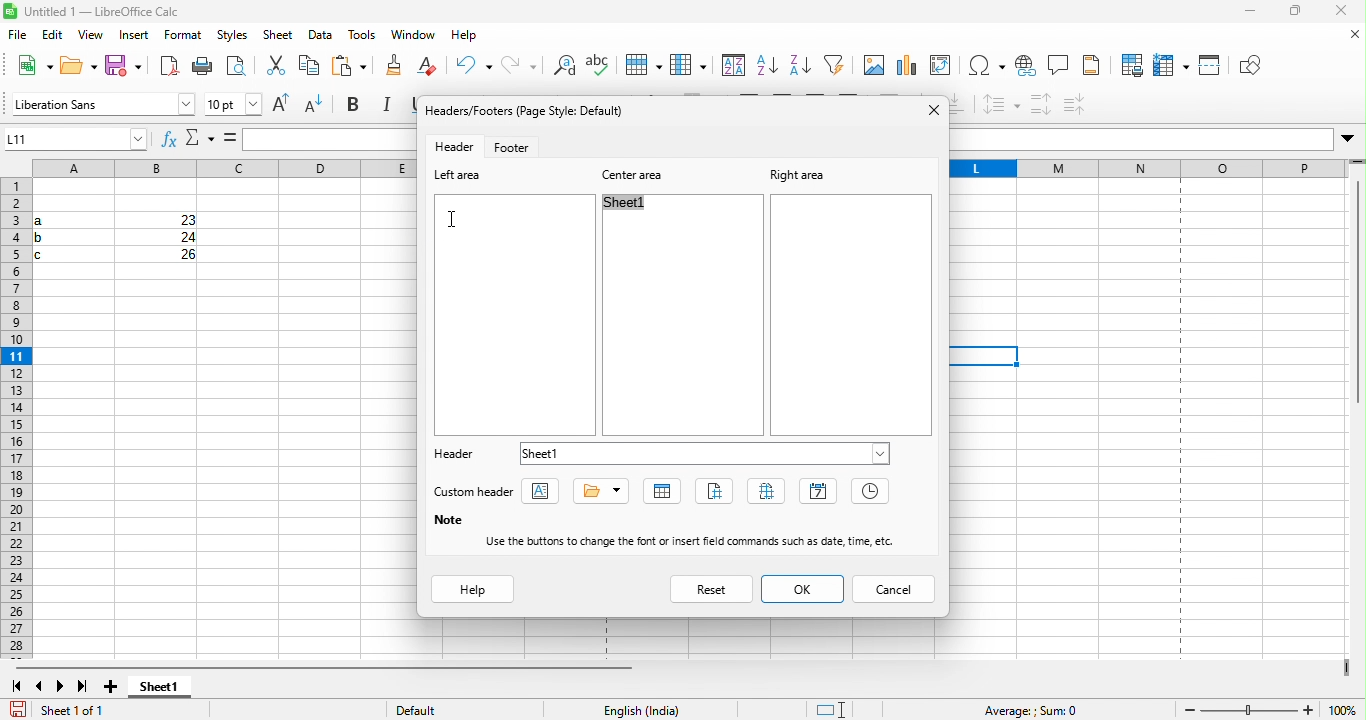 Image resolution: width=1366 pixels, height=720 pixels. Describe the element at coordinates (986, 66) in the screenshot. I see `special character` at that location.